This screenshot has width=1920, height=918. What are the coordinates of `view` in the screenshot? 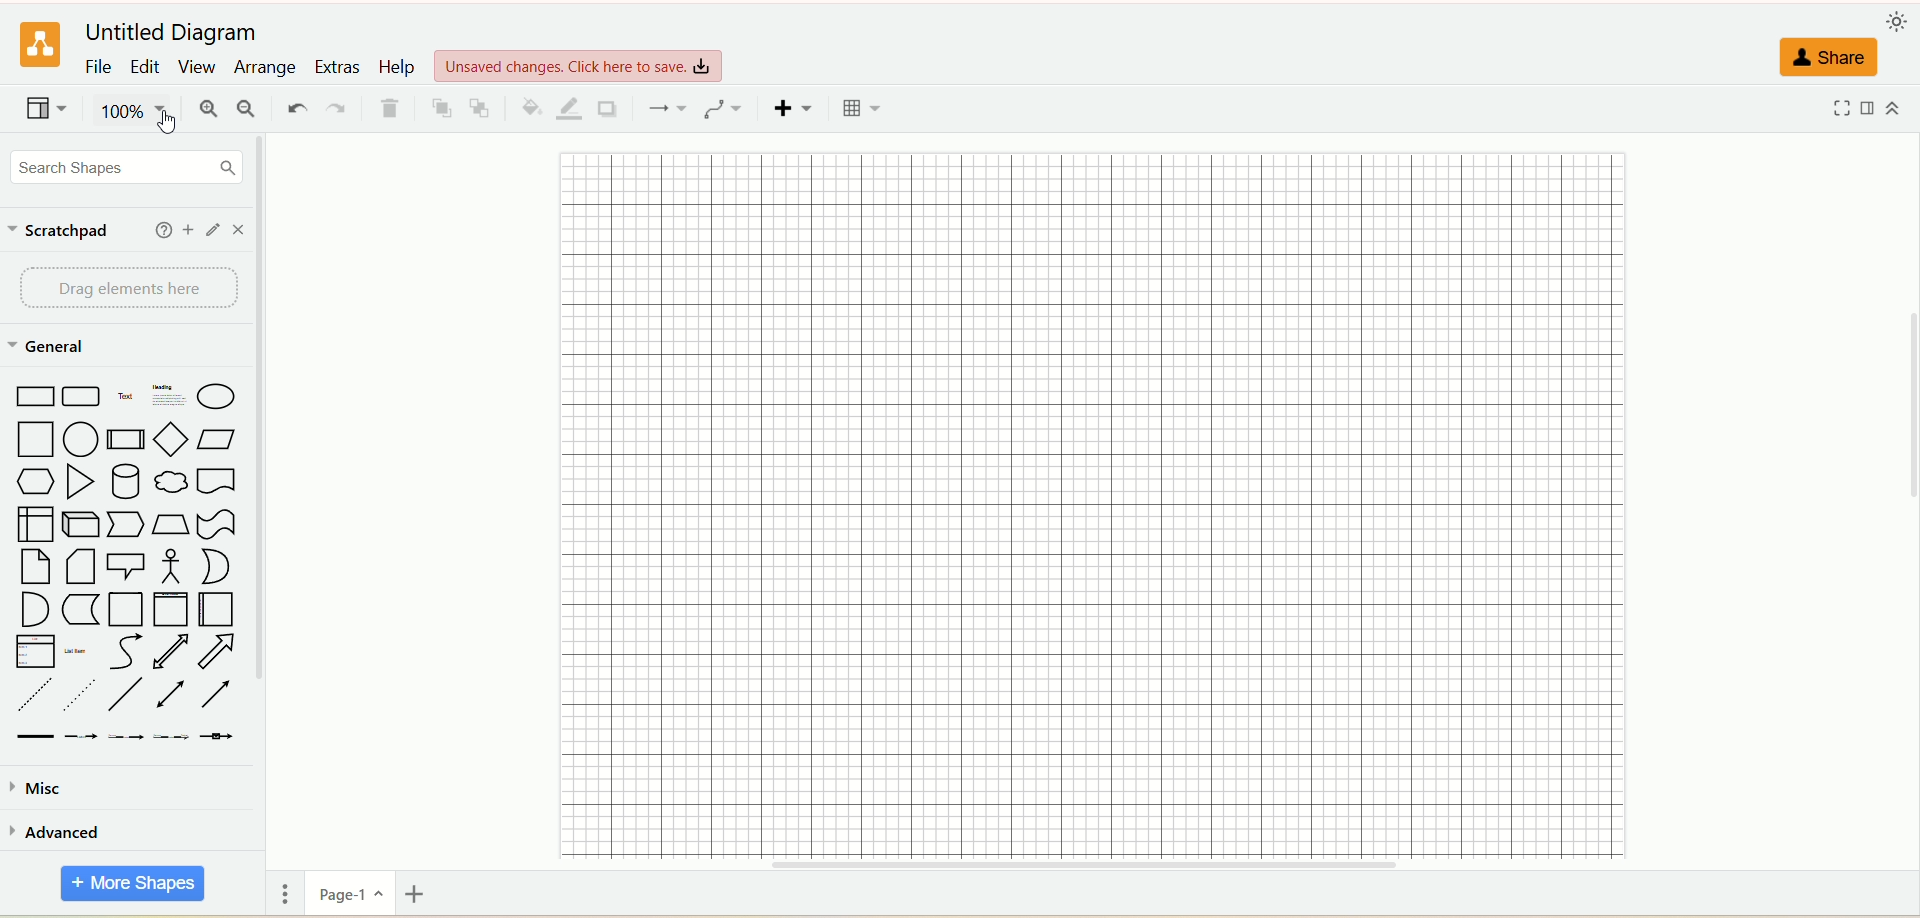 It's located at (47, 110).